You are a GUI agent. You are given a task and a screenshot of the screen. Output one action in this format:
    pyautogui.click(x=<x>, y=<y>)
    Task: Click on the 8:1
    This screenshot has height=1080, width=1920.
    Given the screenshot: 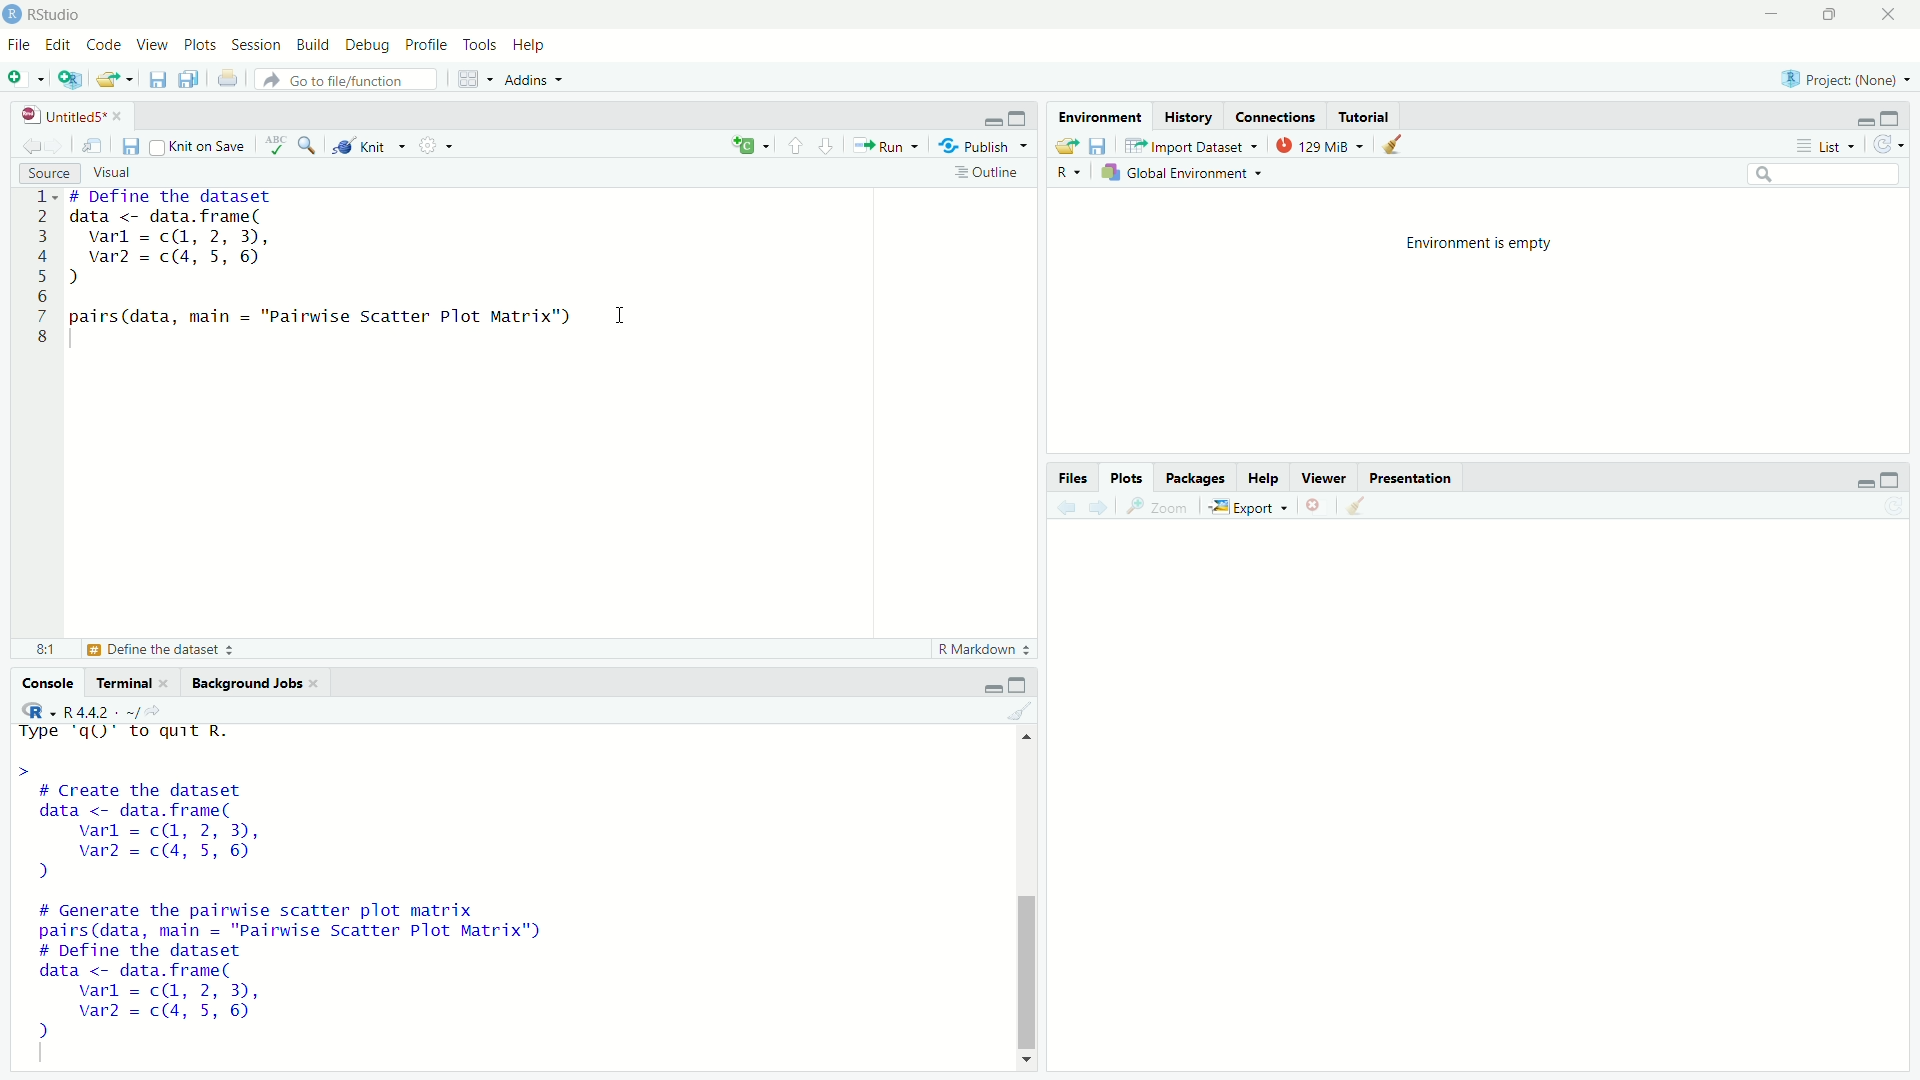 What is the action you would take?
    pyautogui.click(x=47, y=648)
    